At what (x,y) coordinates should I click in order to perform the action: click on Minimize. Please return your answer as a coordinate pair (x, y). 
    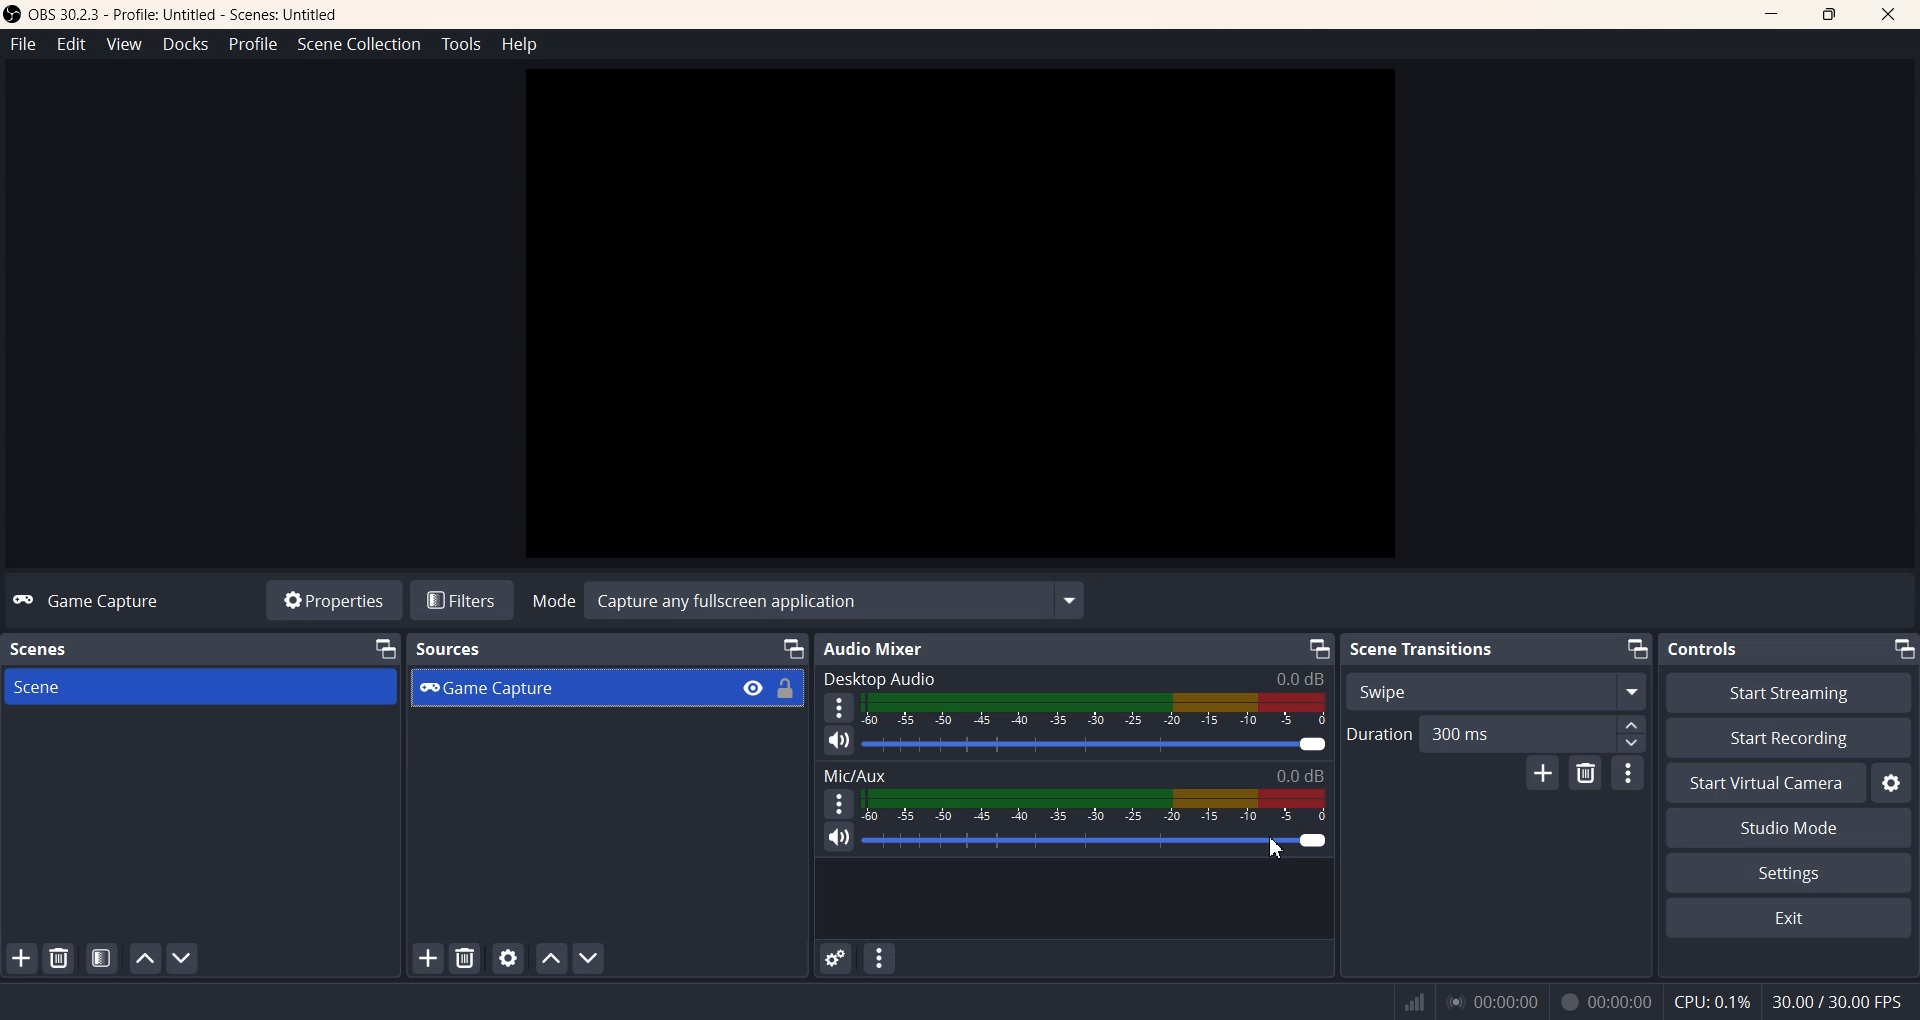
    Looking at the image, I should click on (792, 649).